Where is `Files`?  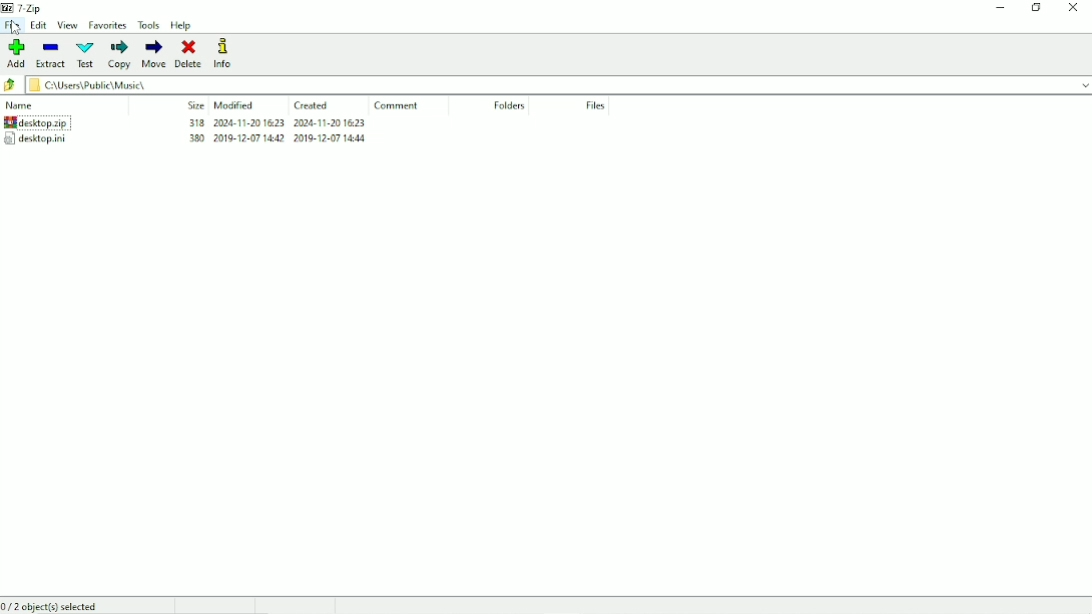
Files is located at coordinates (596, 107).